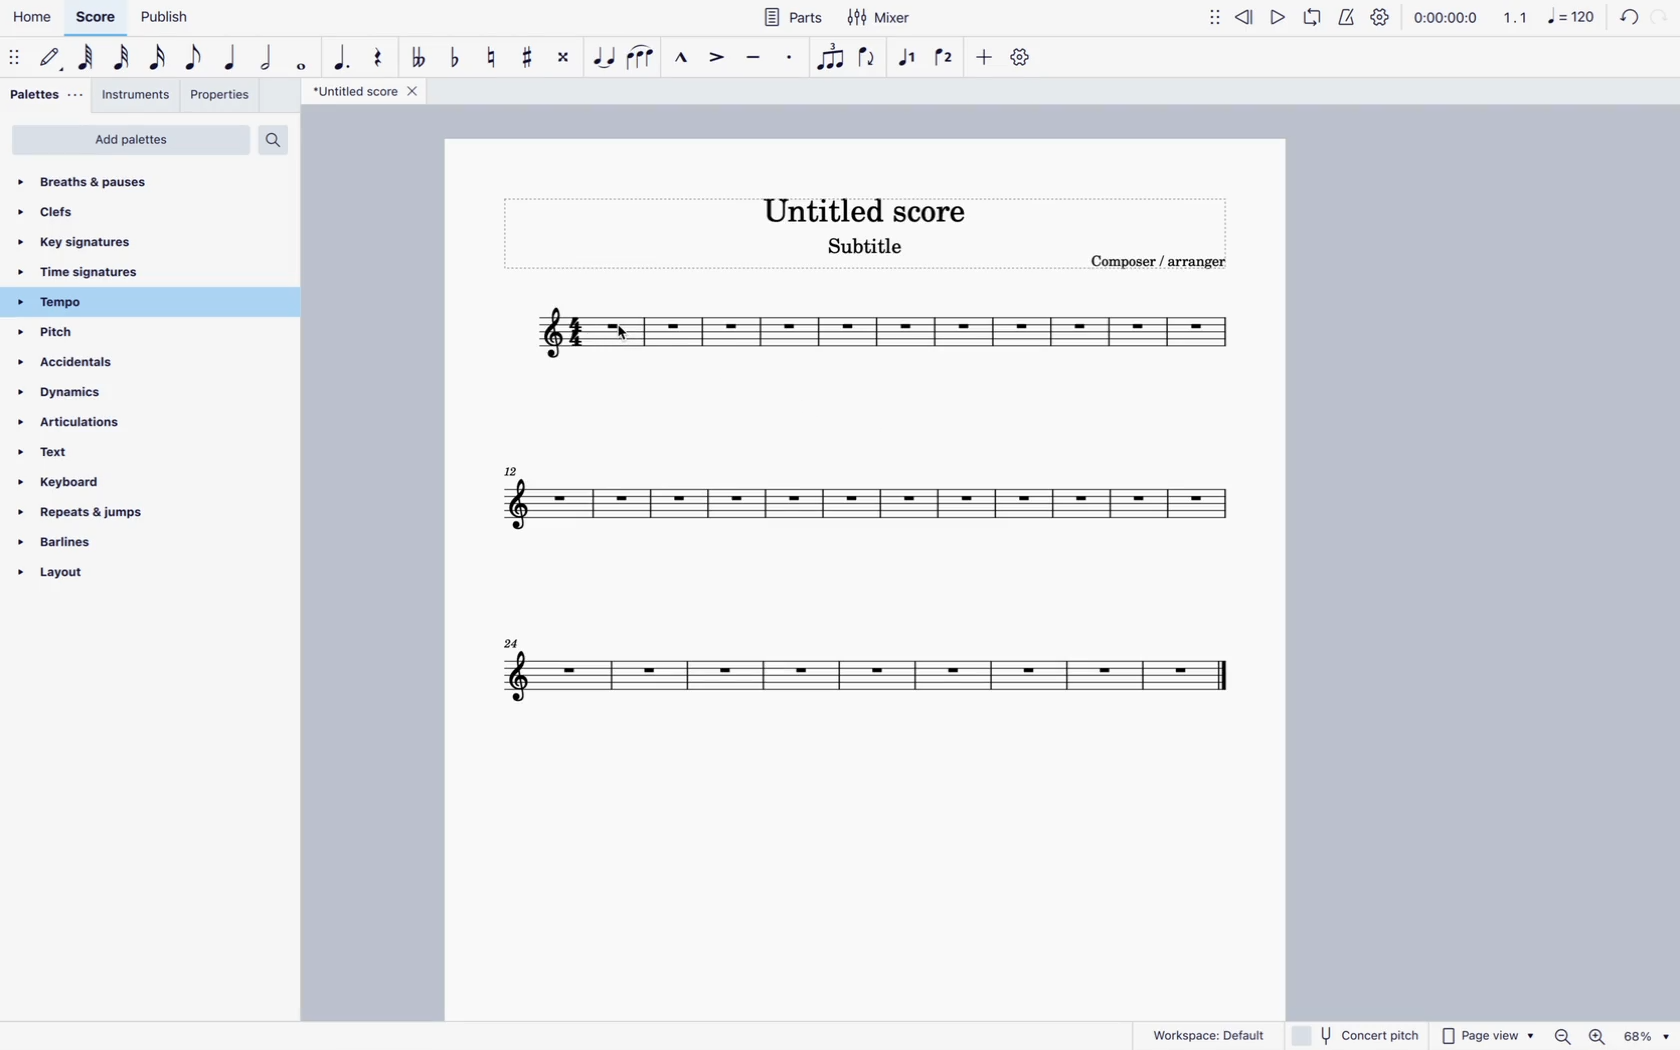  Describe the element at coordinates (140, 94) in the screenshot. I see `instruments` at that location.